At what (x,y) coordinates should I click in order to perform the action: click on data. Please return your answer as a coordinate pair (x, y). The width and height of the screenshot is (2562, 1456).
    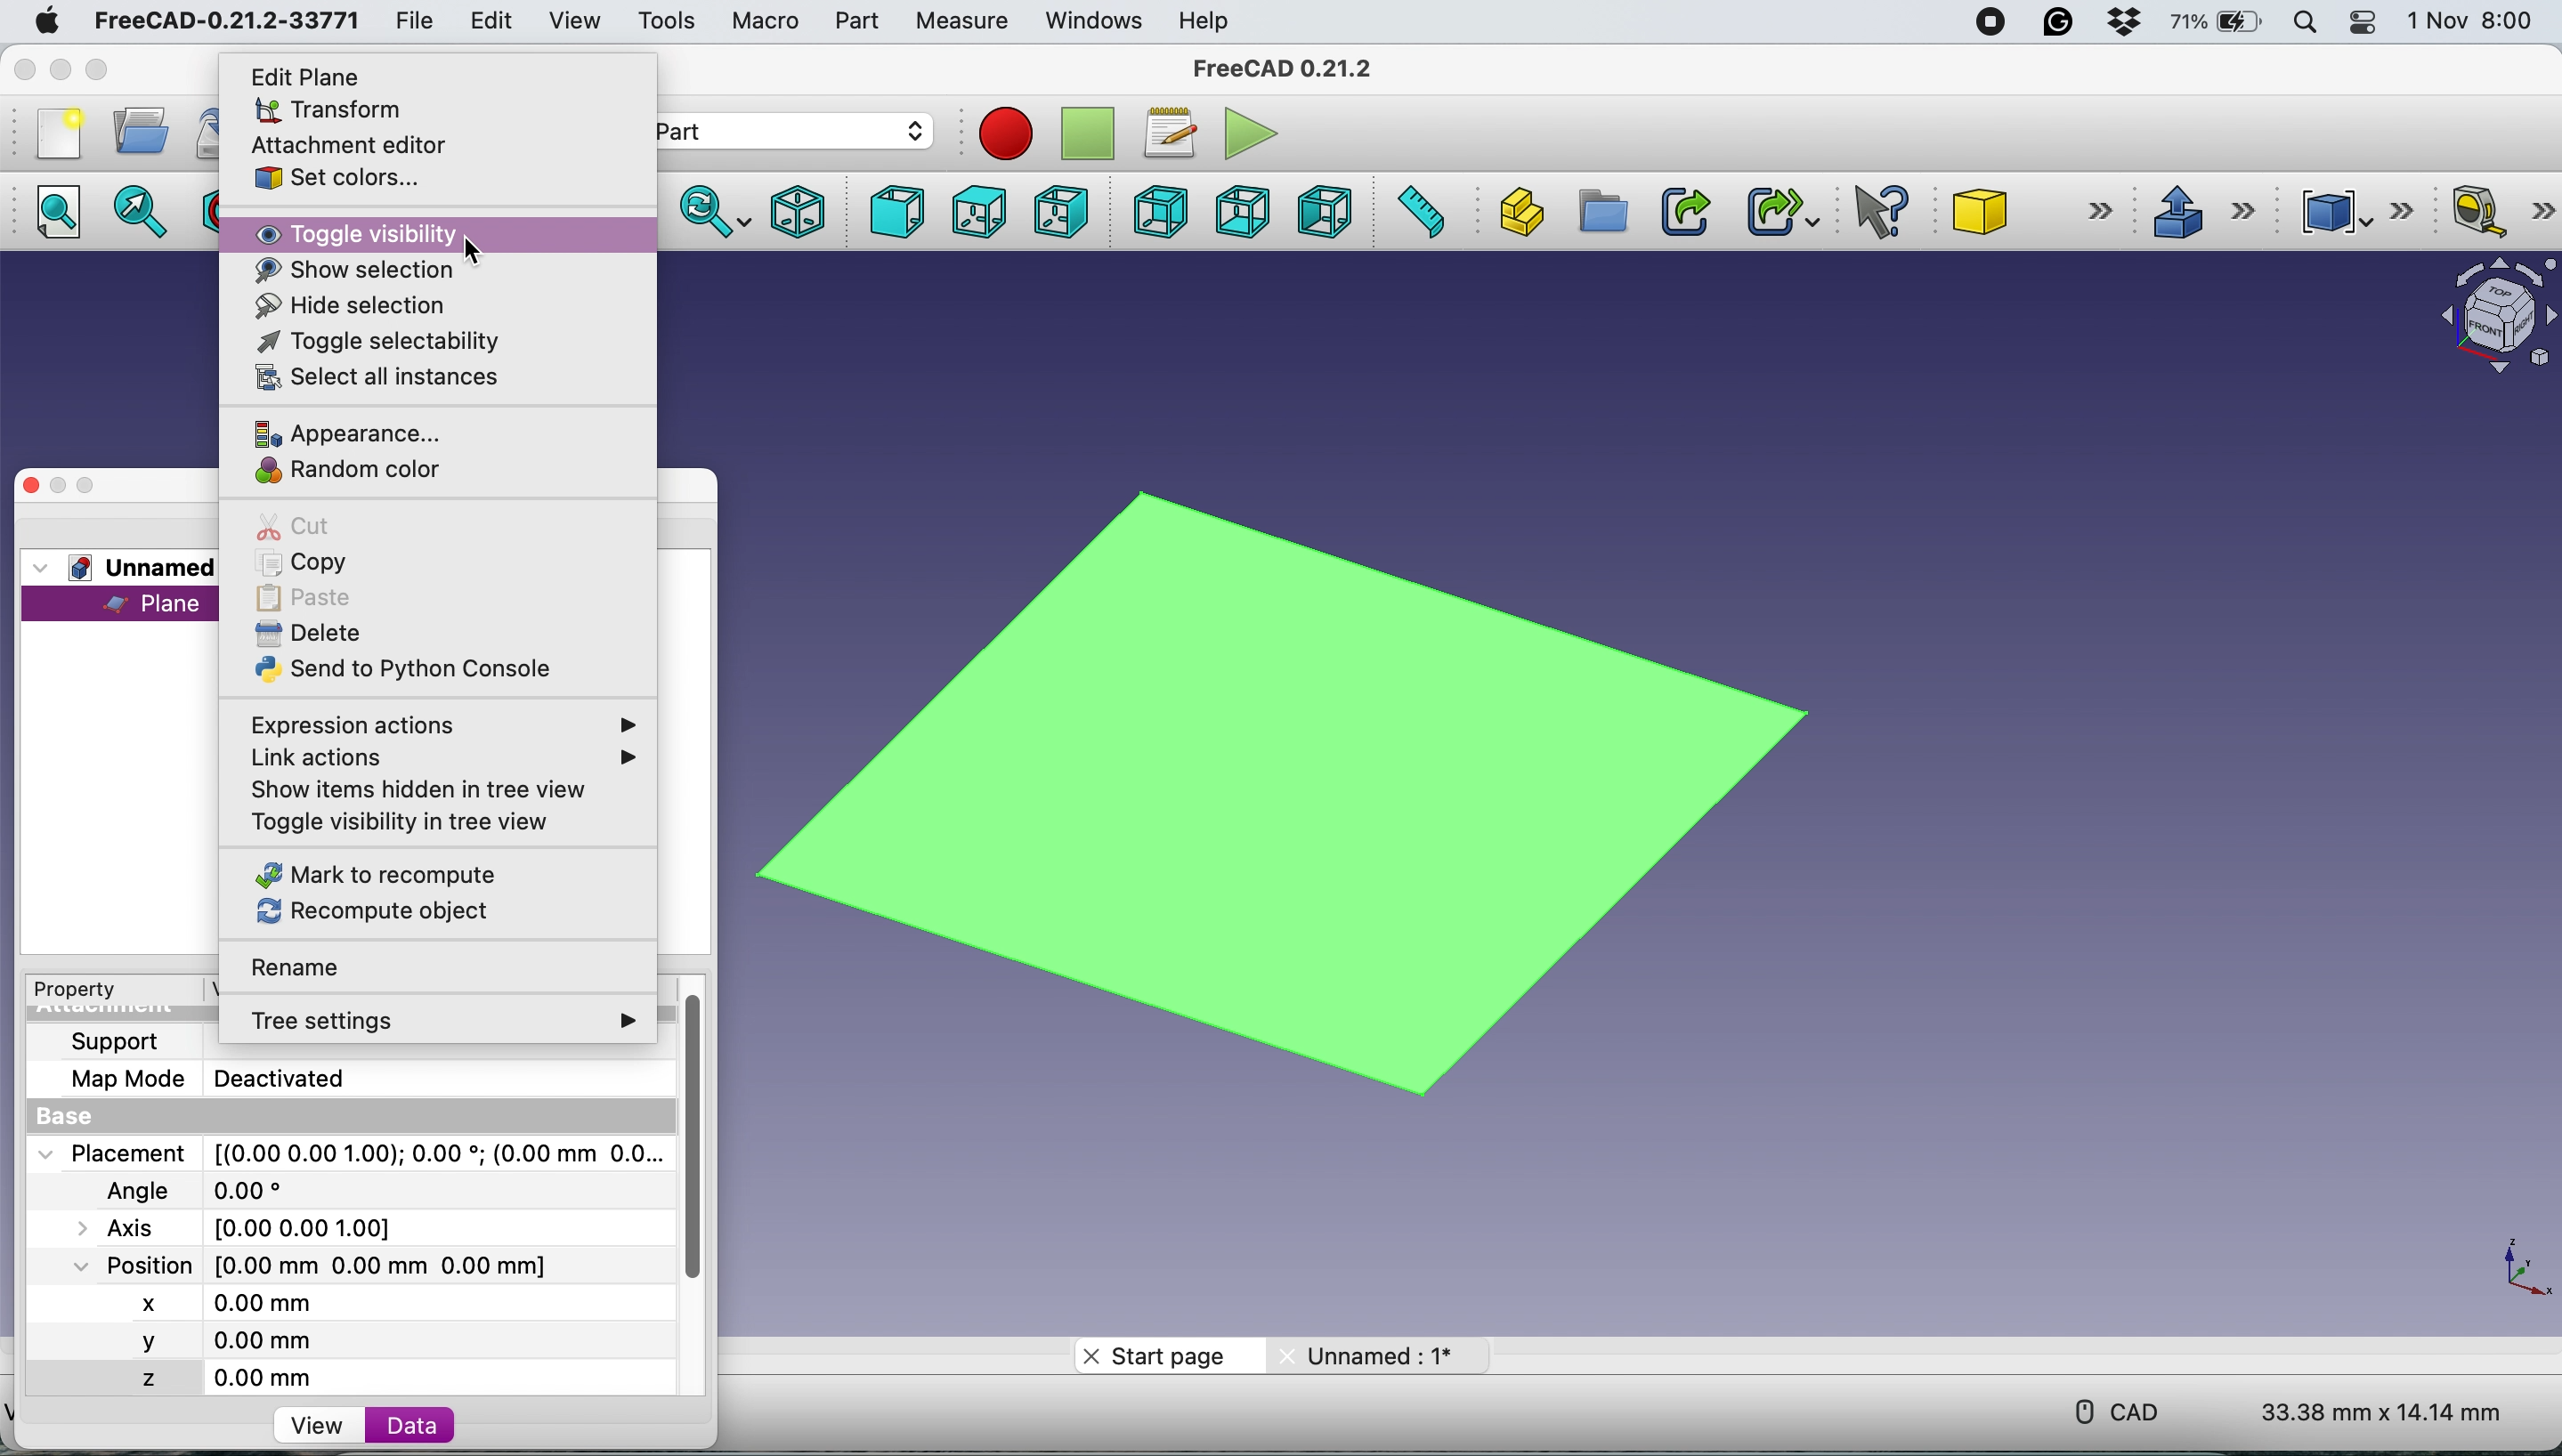
    Looking at the image, I should click on (414, 1426).